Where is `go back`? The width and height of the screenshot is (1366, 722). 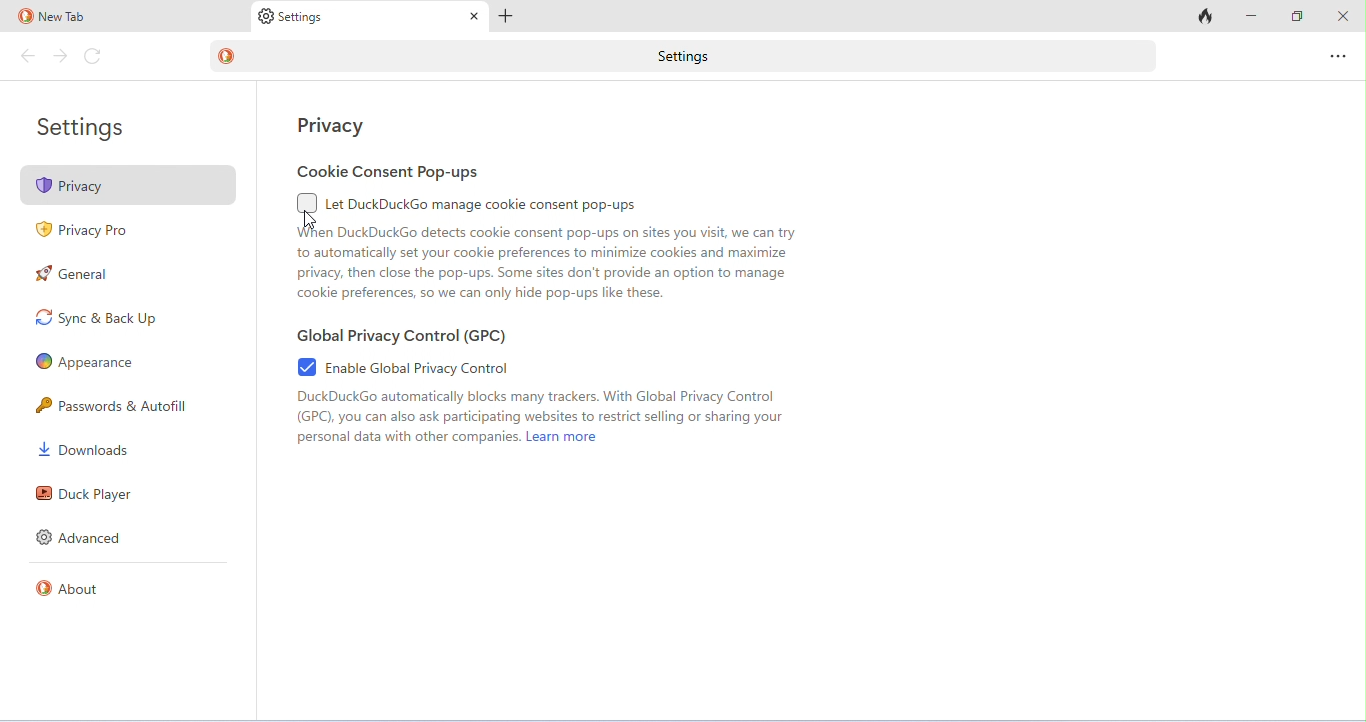 go back is located at coordinates (30, 56).